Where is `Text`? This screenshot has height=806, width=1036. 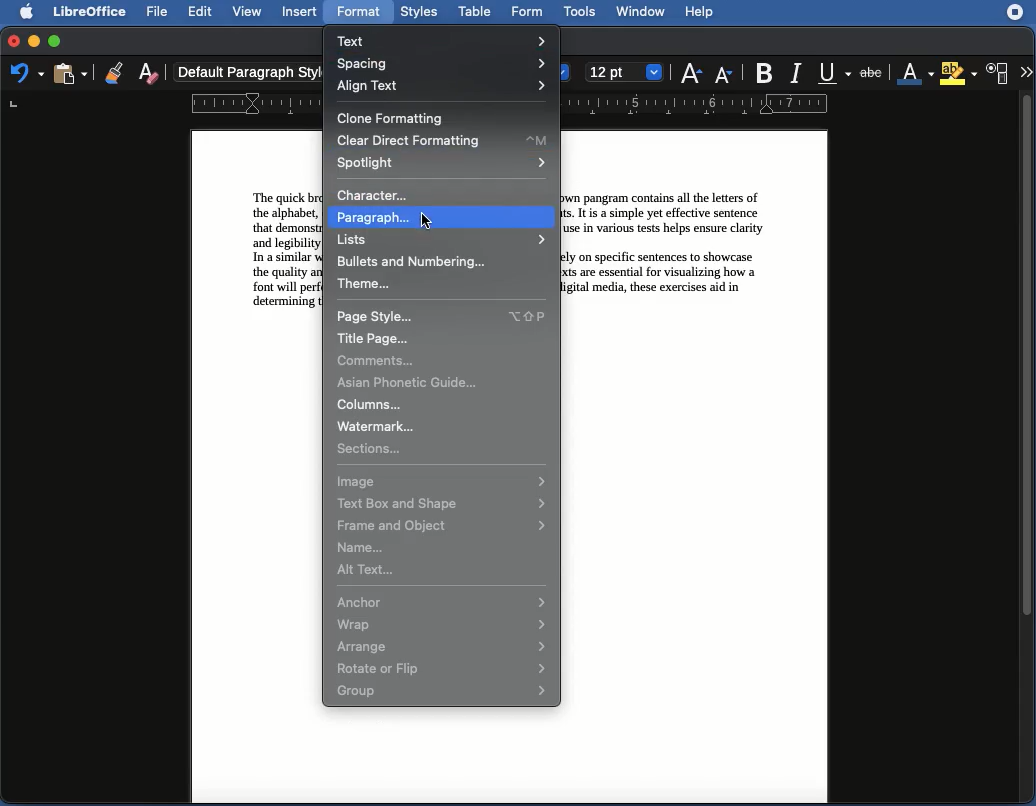 Text is located at coordinates (443, 40).